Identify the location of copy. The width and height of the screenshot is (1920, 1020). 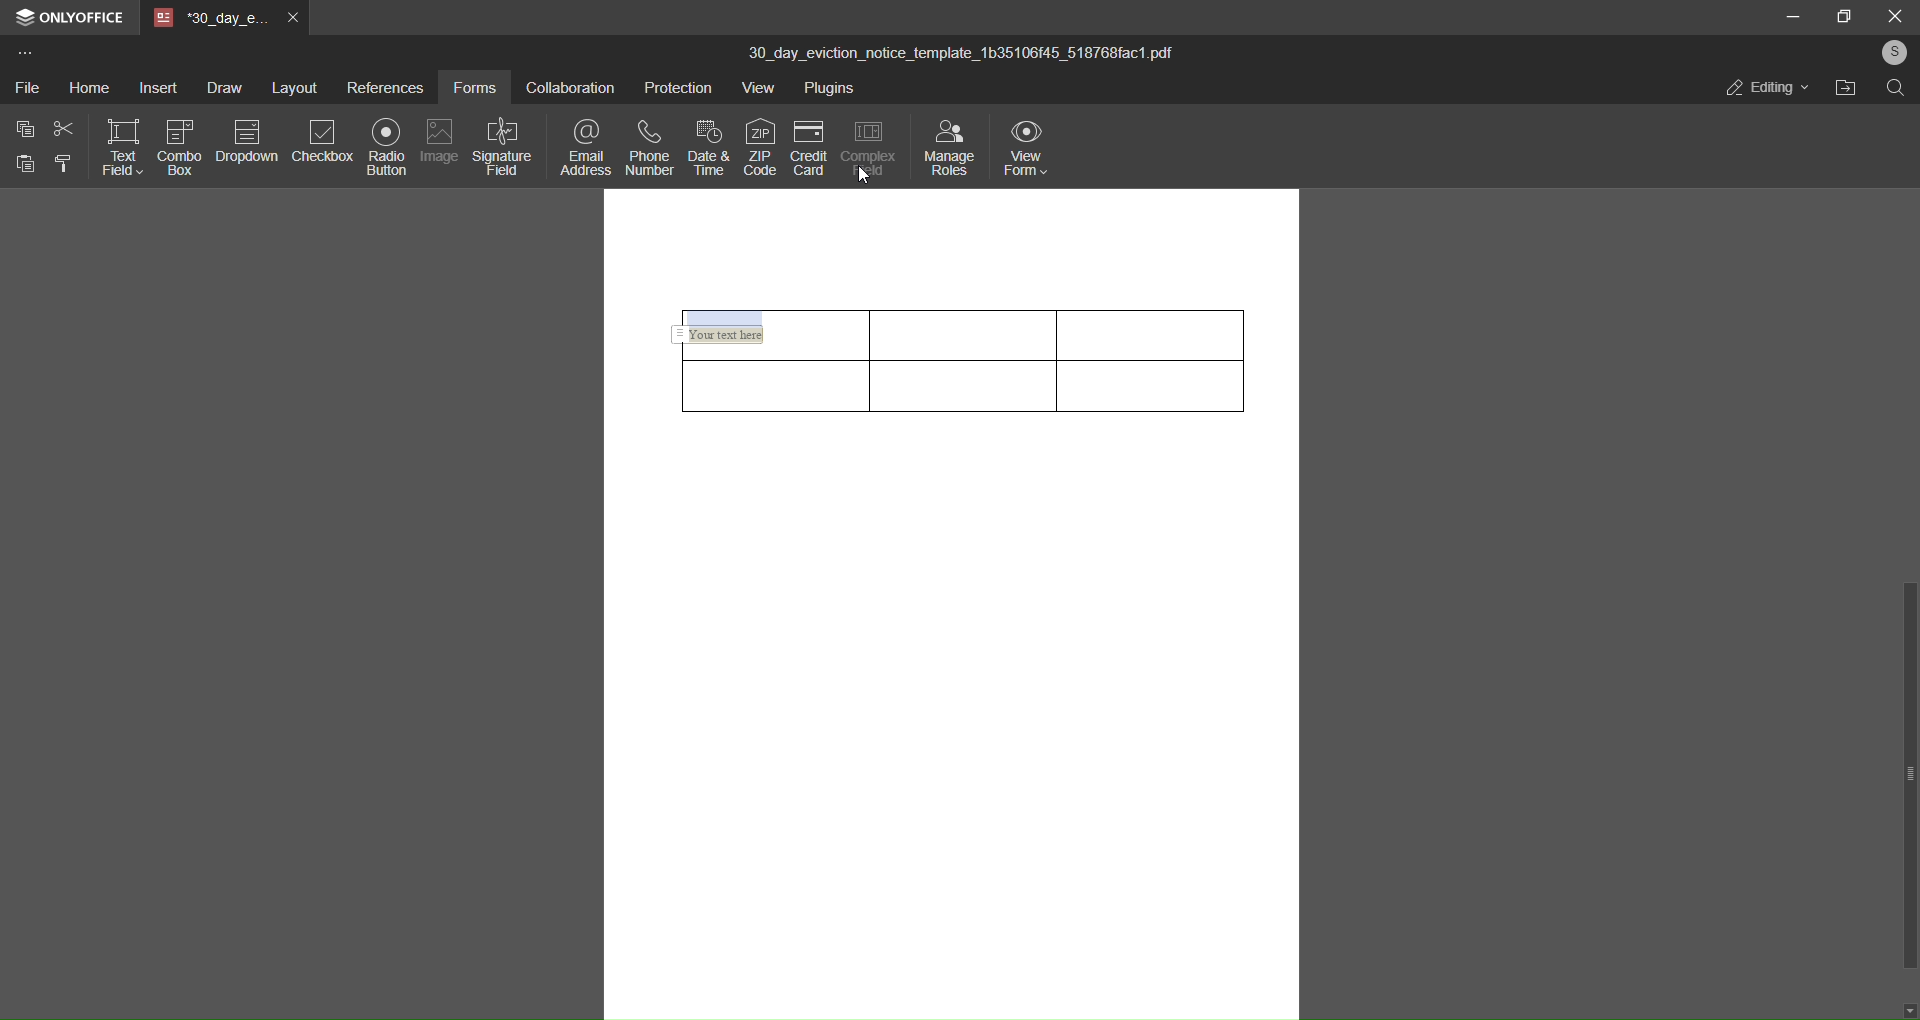
(20, 129).